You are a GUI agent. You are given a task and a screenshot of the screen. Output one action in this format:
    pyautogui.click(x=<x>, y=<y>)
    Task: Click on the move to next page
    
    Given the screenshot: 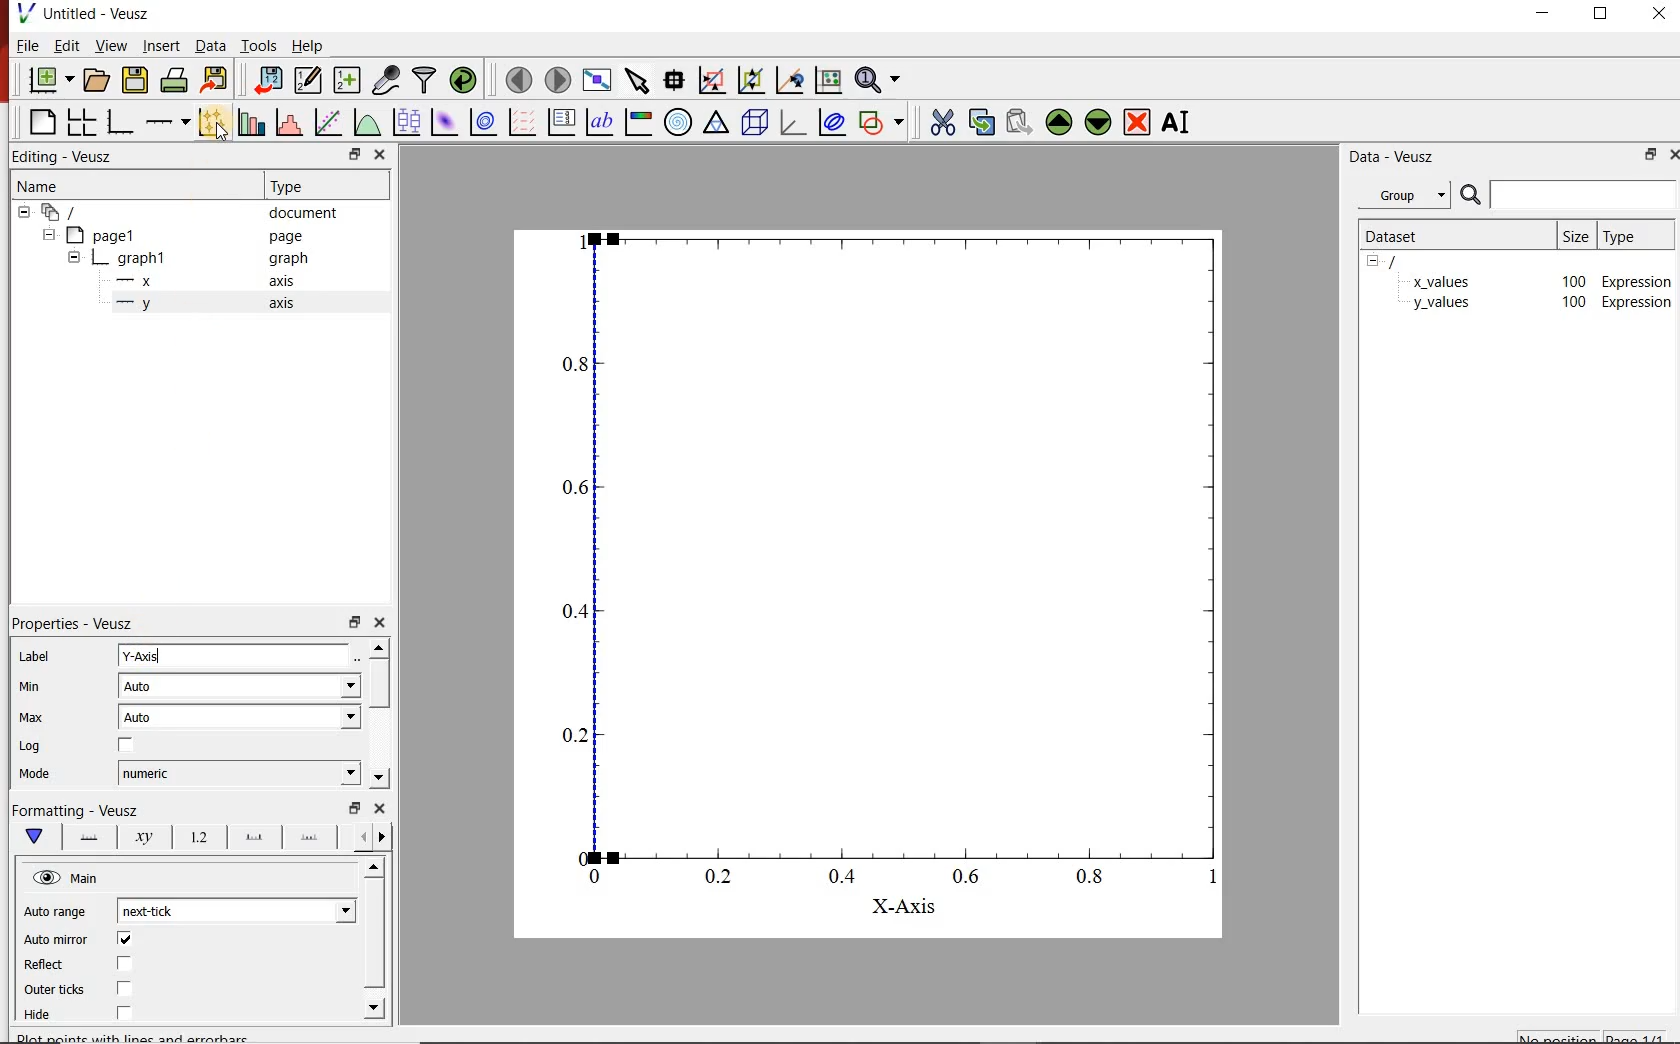 What is the action you would take?
    pyautogui.click(x=559, y=80)
    